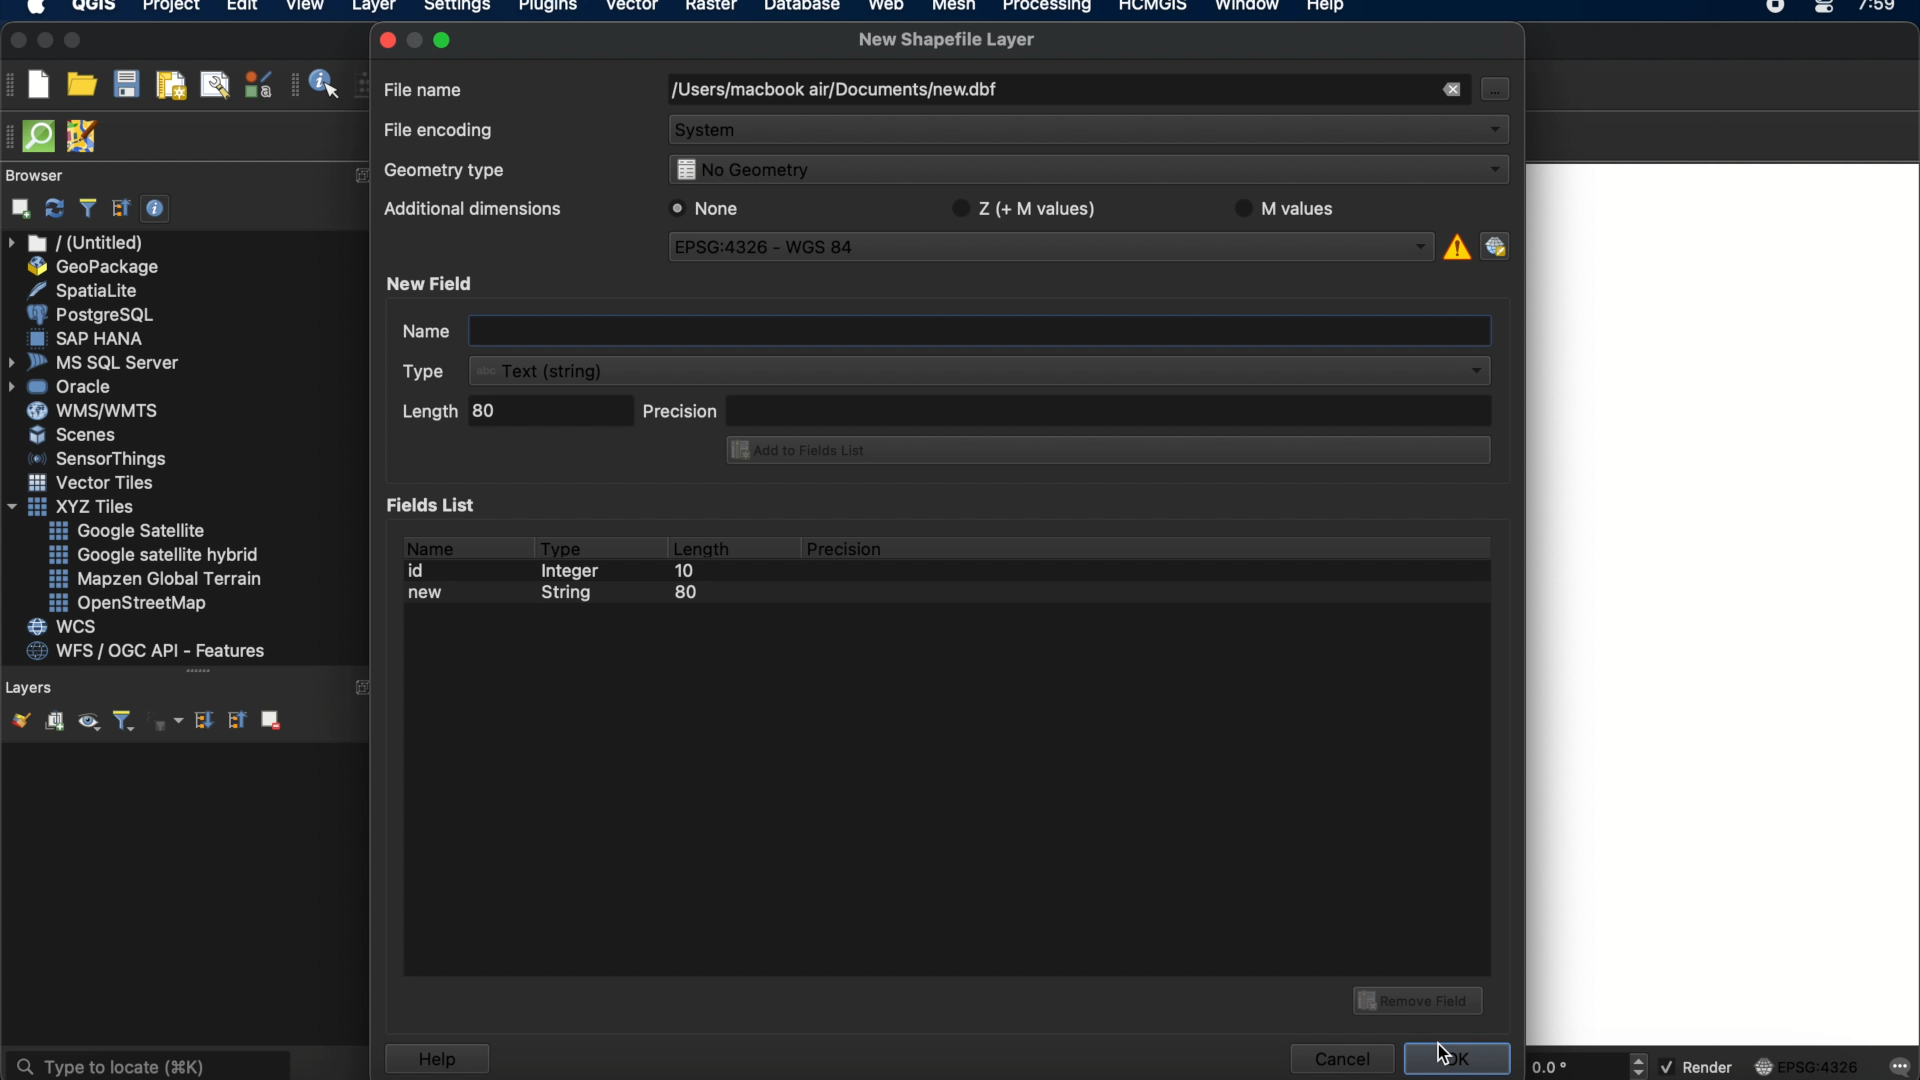 This screenshot has width=1920, height=1080. What do you see at coordinates (1251, 8) in the screenshot?
I see `window` at bounding box center [1251, 8].